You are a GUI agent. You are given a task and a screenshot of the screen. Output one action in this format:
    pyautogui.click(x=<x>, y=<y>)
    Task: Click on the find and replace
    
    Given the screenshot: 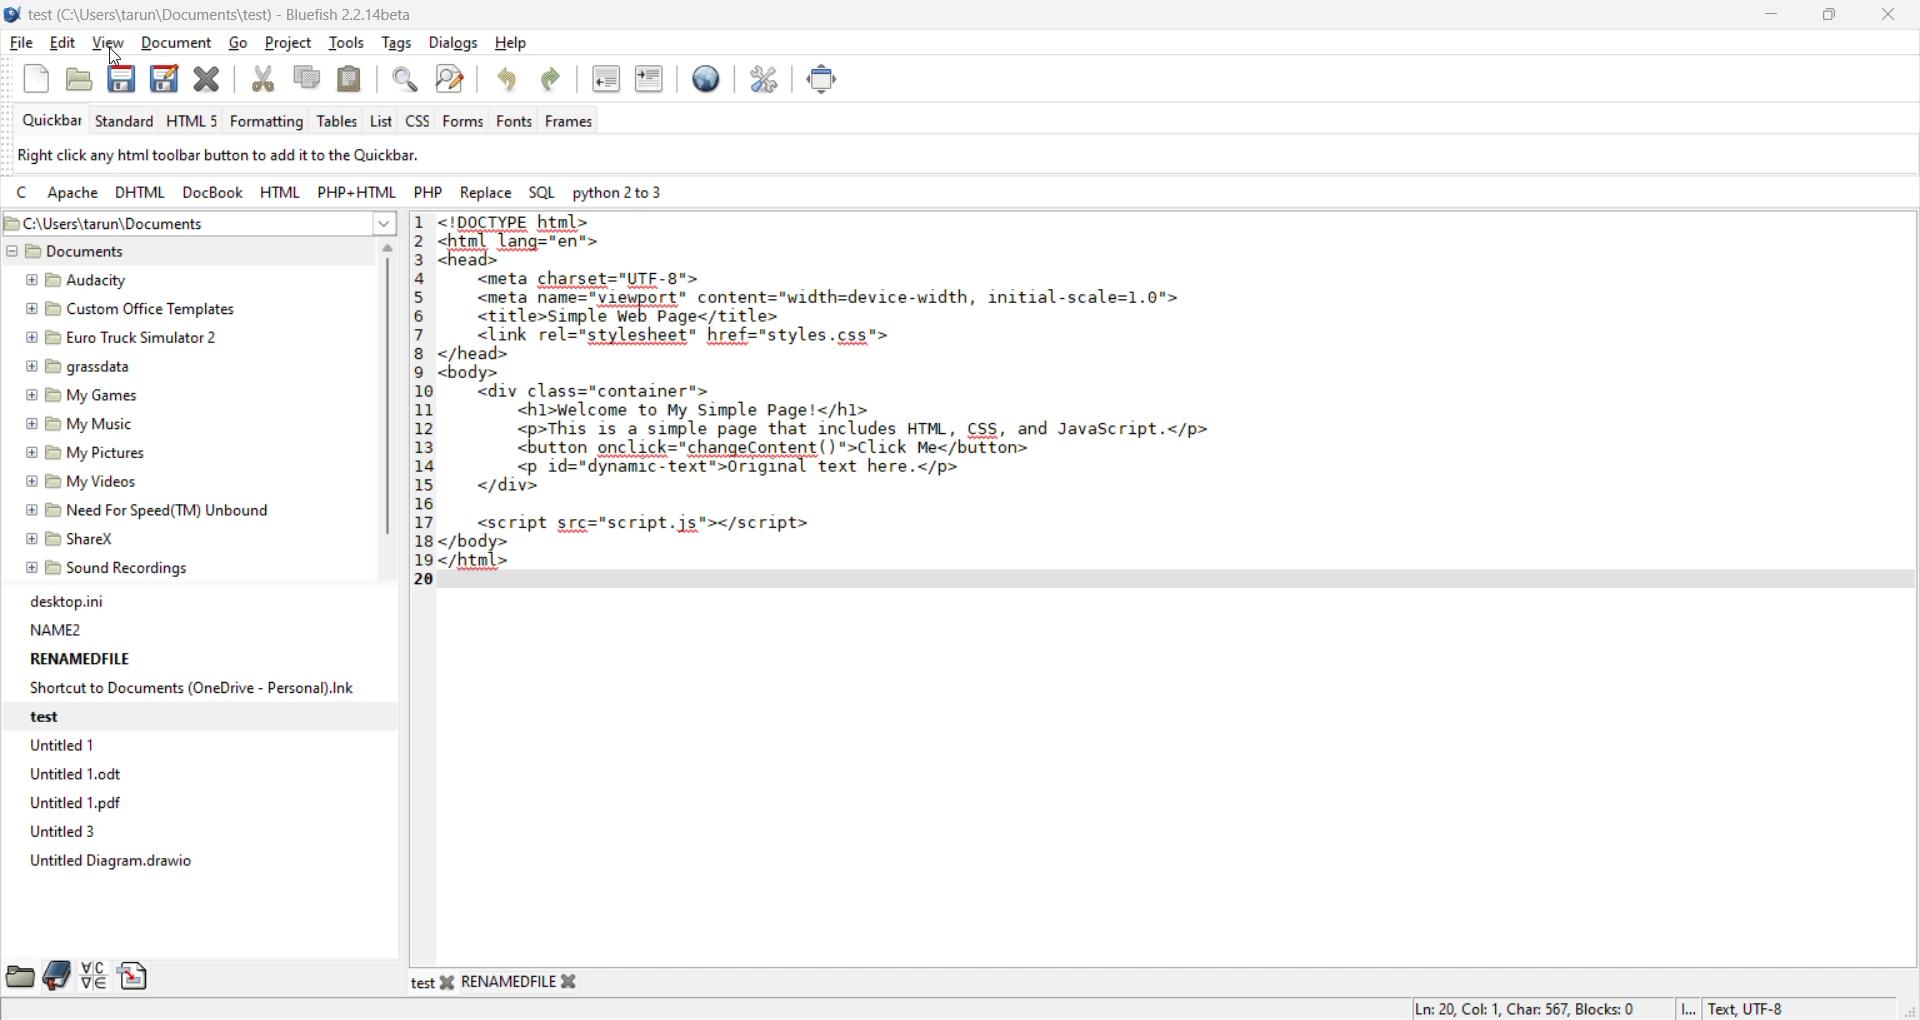 What is the action you would take?
    pyautogui.click(x=454, y=82)
    